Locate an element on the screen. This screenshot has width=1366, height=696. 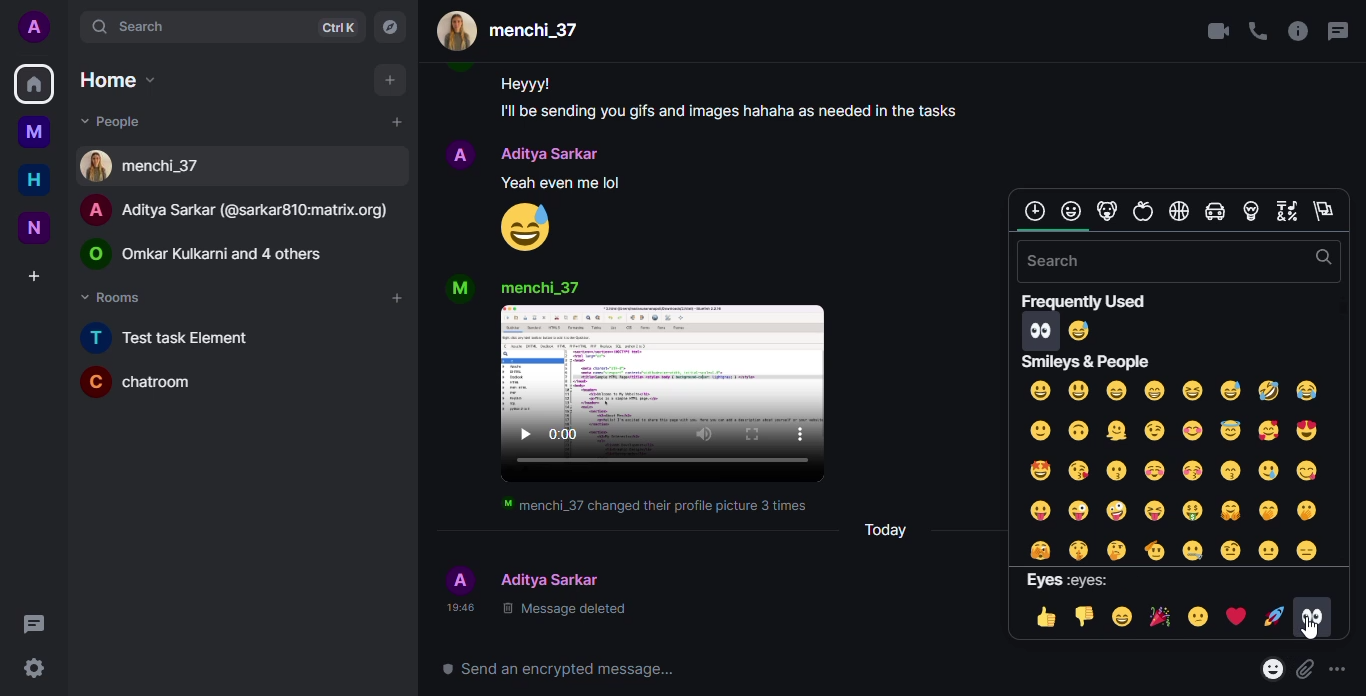
people is located at coordinates (541, 286).